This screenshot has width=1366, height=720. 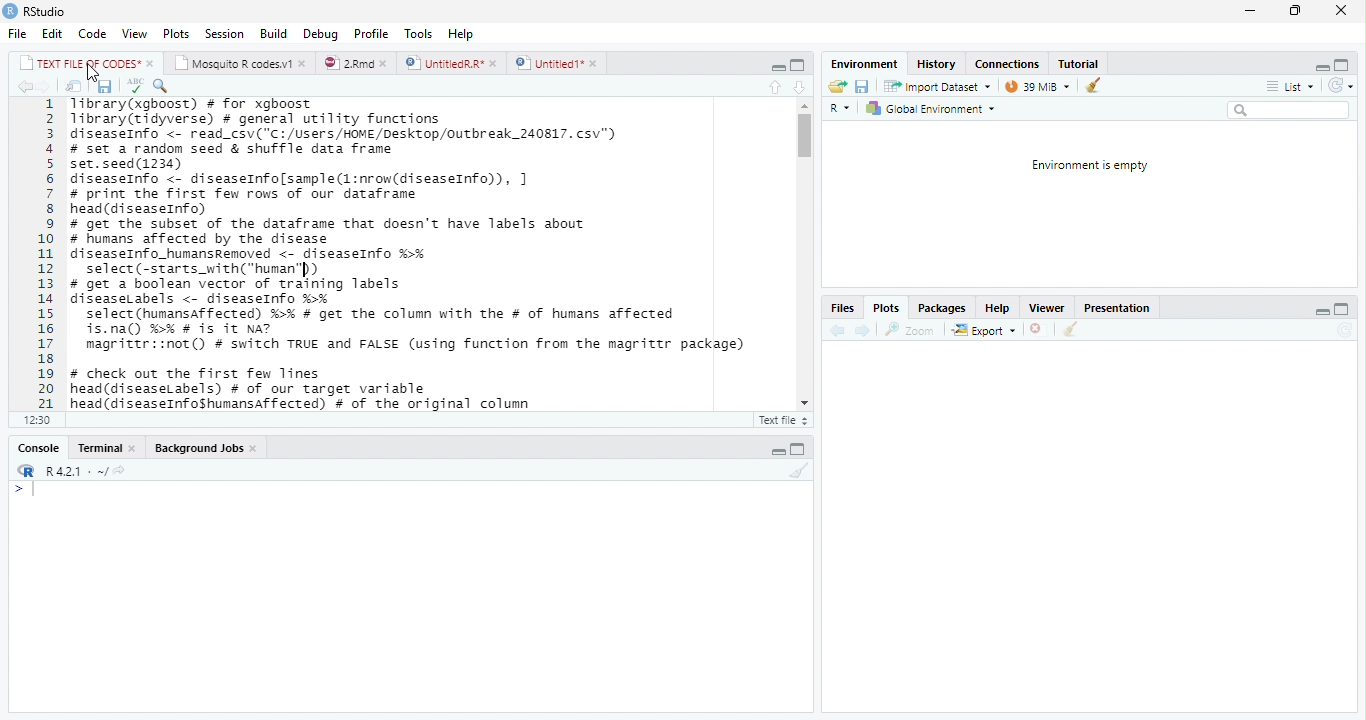 I want to click on 39MiB, so click(x=1037, y=84).